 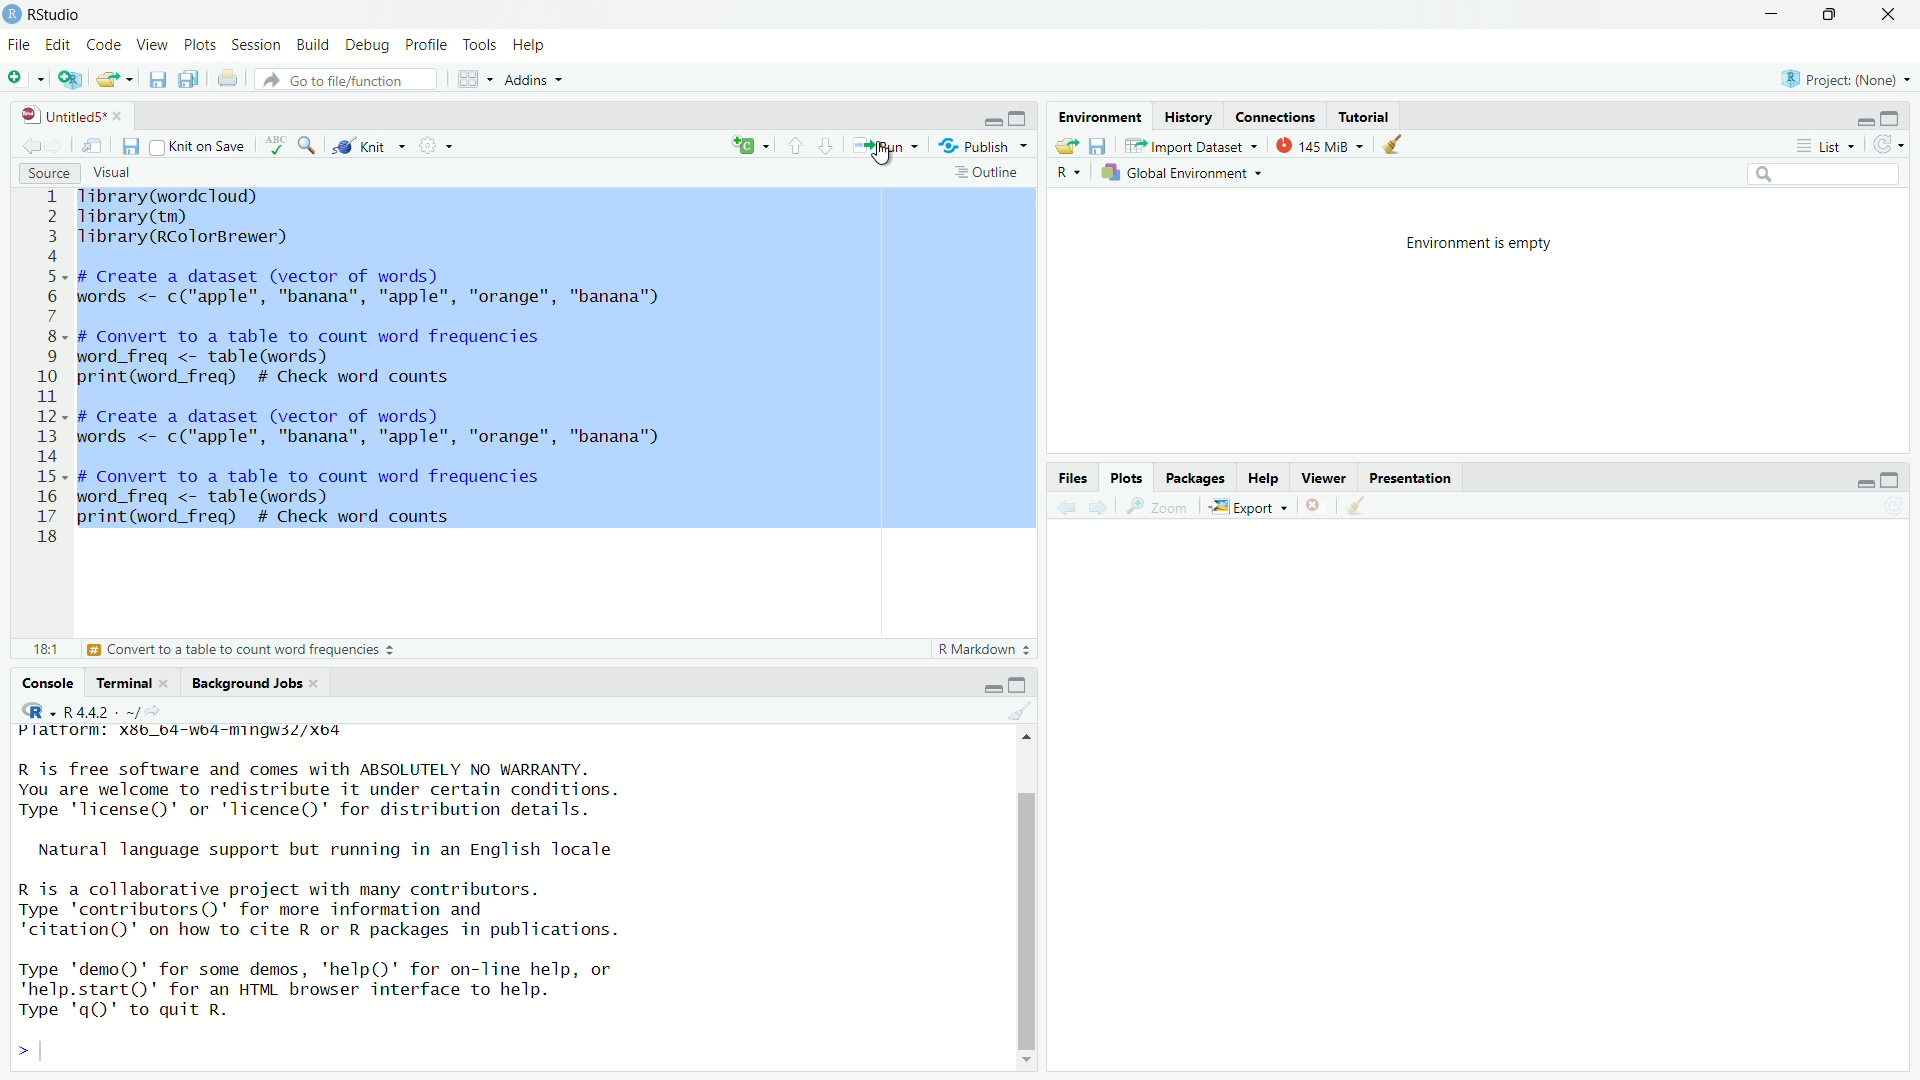 What do you see at coordinates (59, 43) in the screenshot?
I see `Edit` at bounding box center [59, 43].